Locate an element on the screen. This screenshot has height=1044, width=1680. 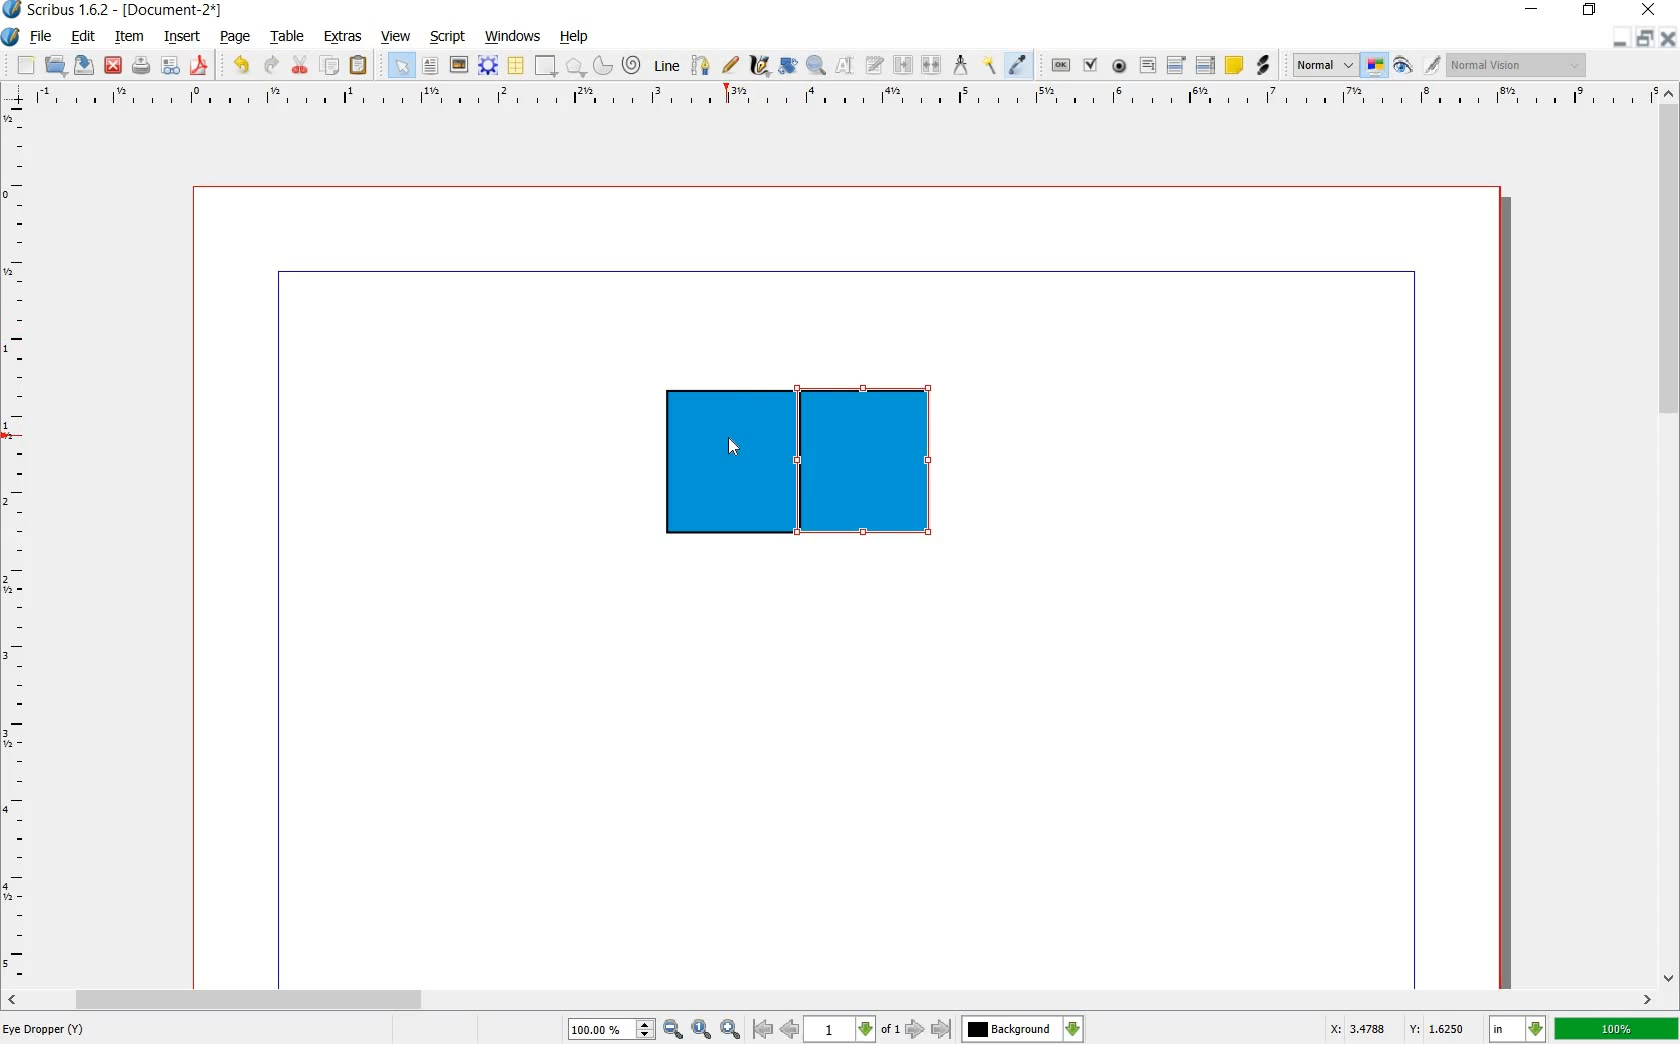
pdf check box is located at coordinates (1090, 65).